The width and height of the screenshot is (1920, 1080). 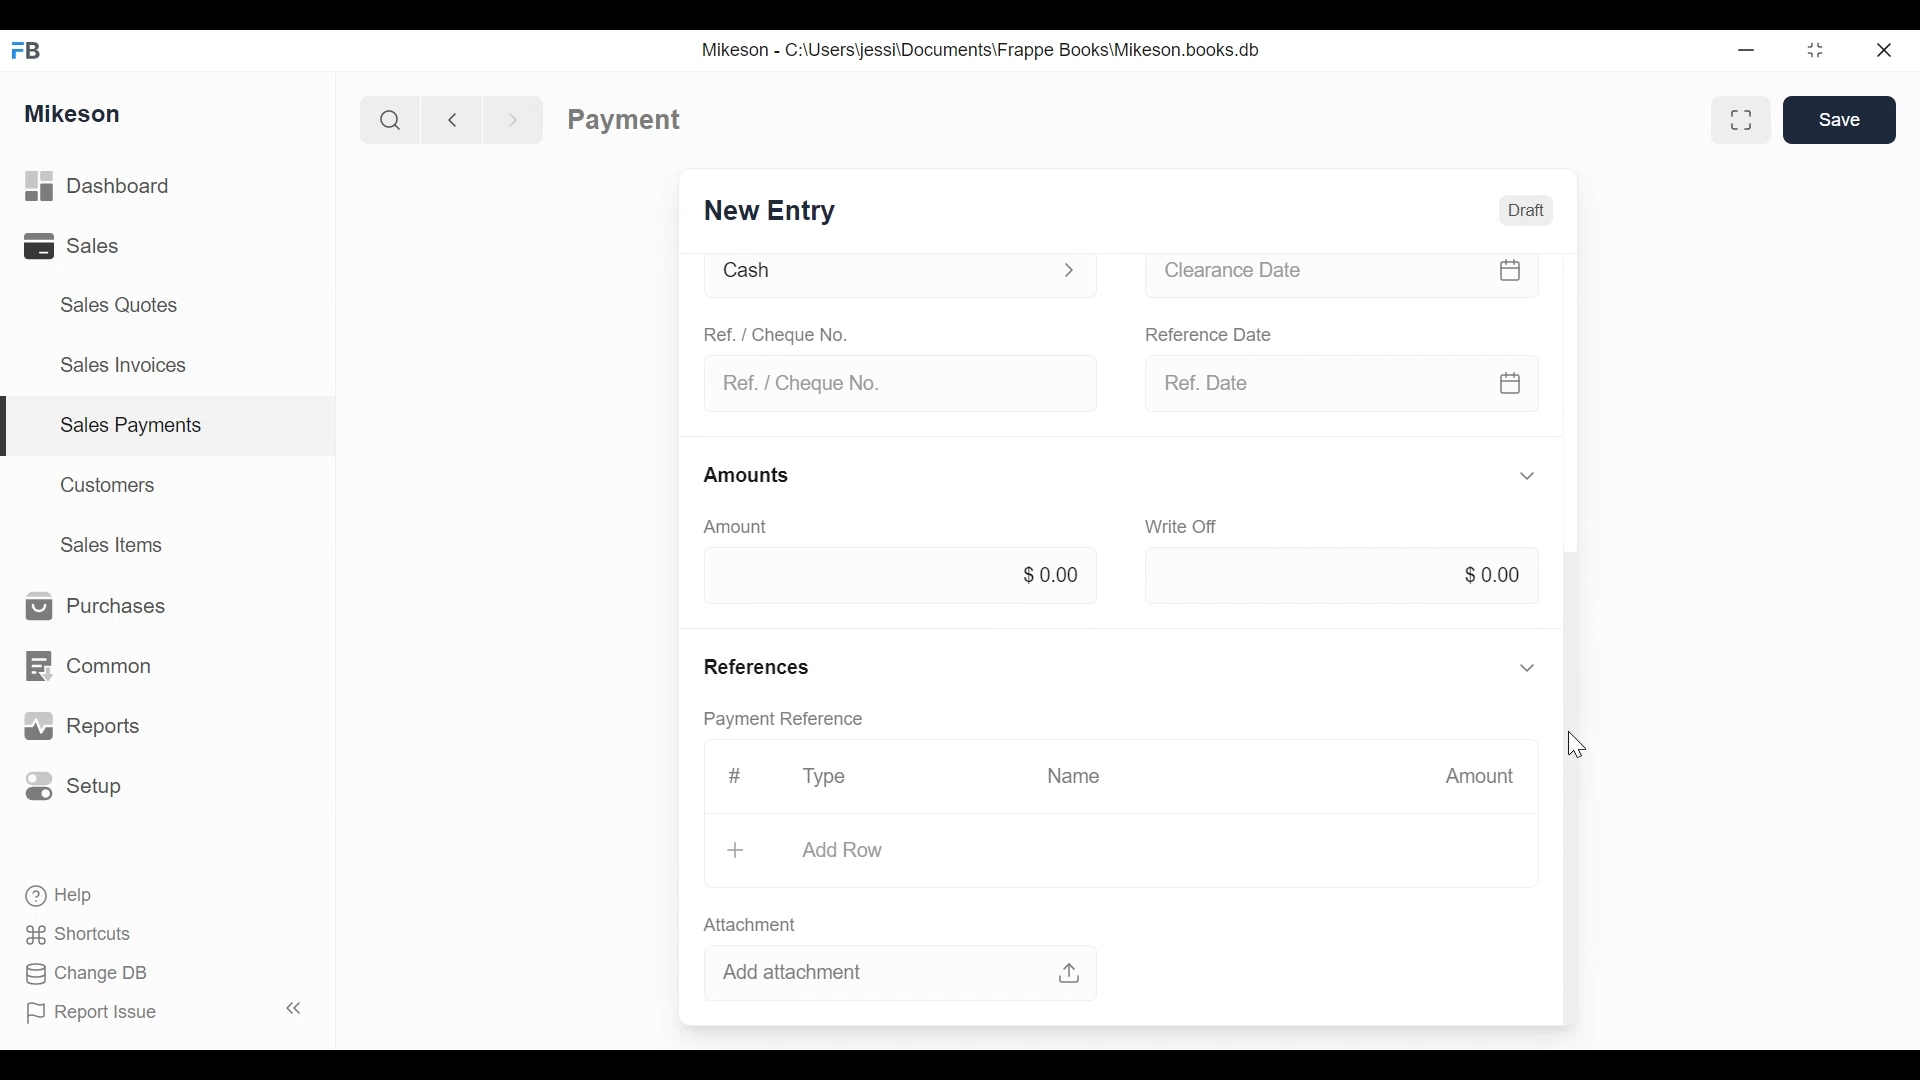 I want to click on previous, so click(x=450, y=120).